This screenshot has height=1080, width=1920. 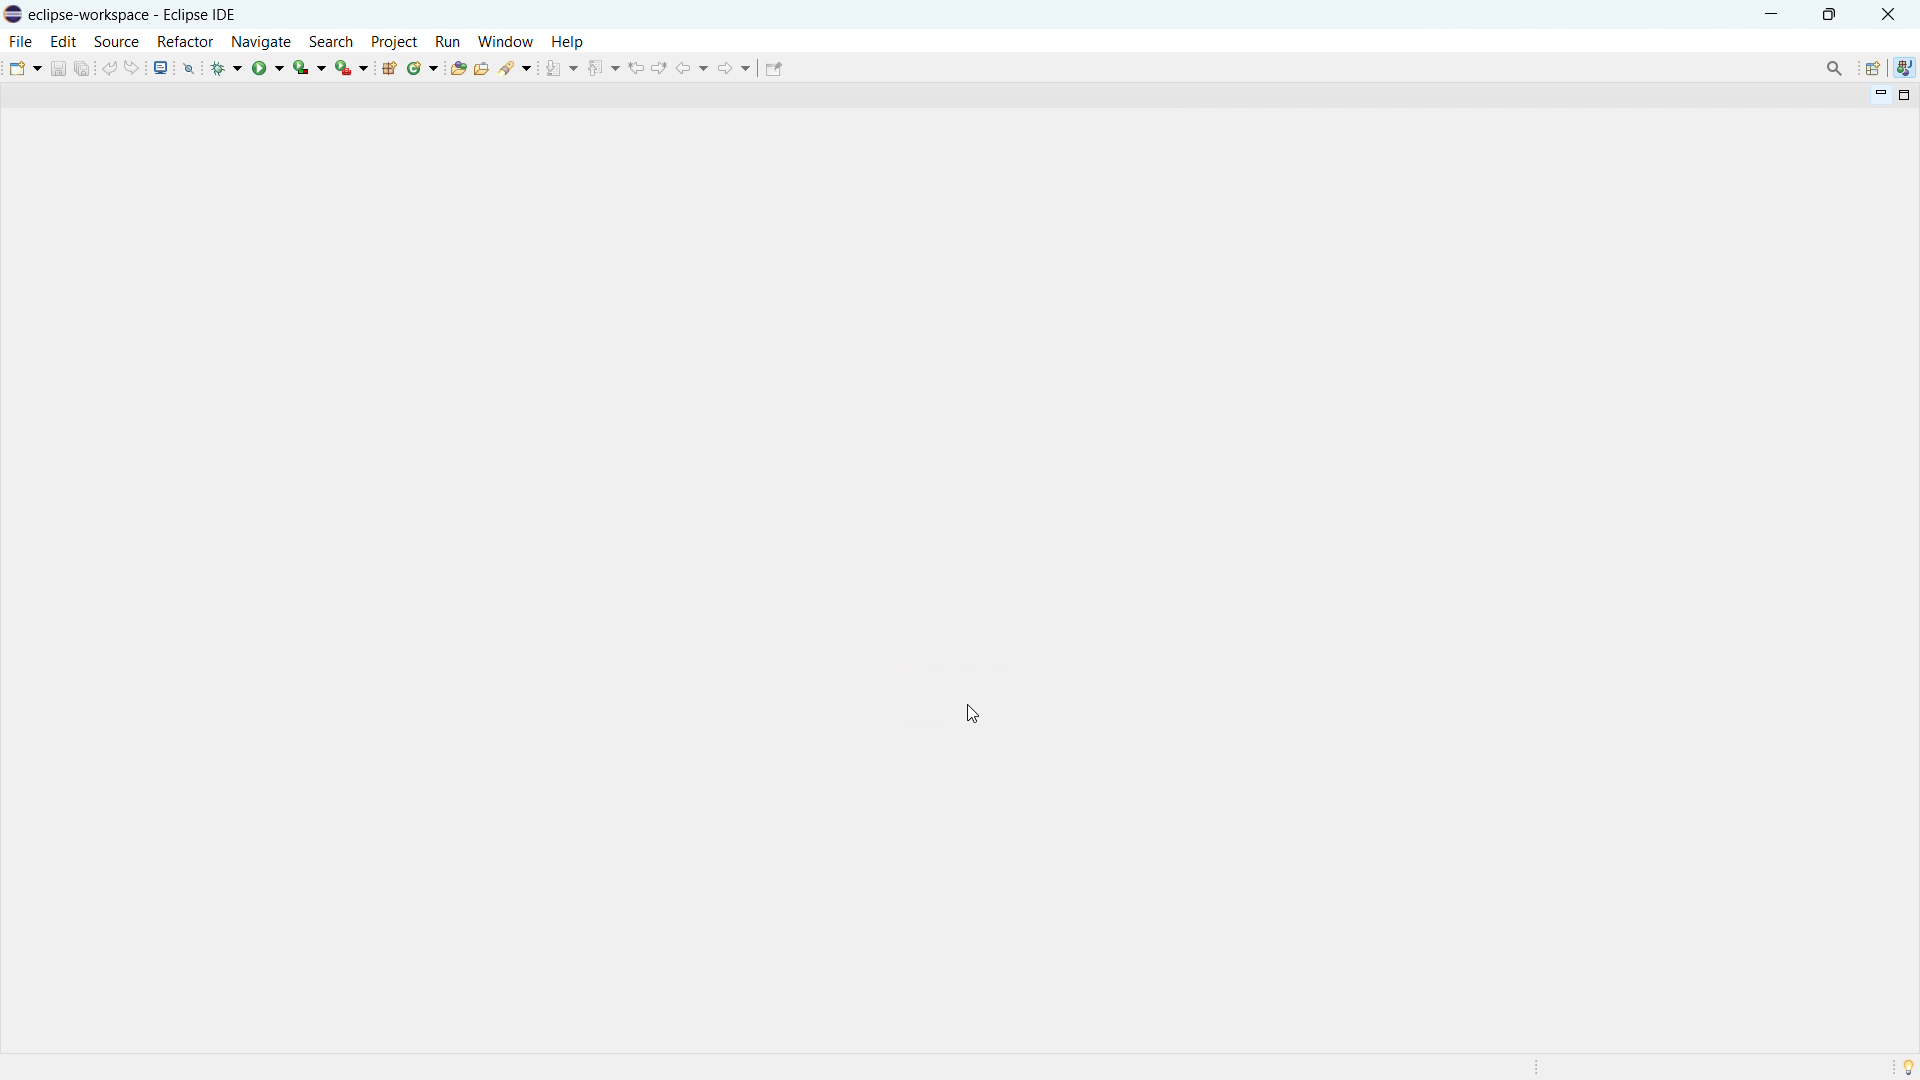 I want to click on cursor, so click(x=970, y=714).